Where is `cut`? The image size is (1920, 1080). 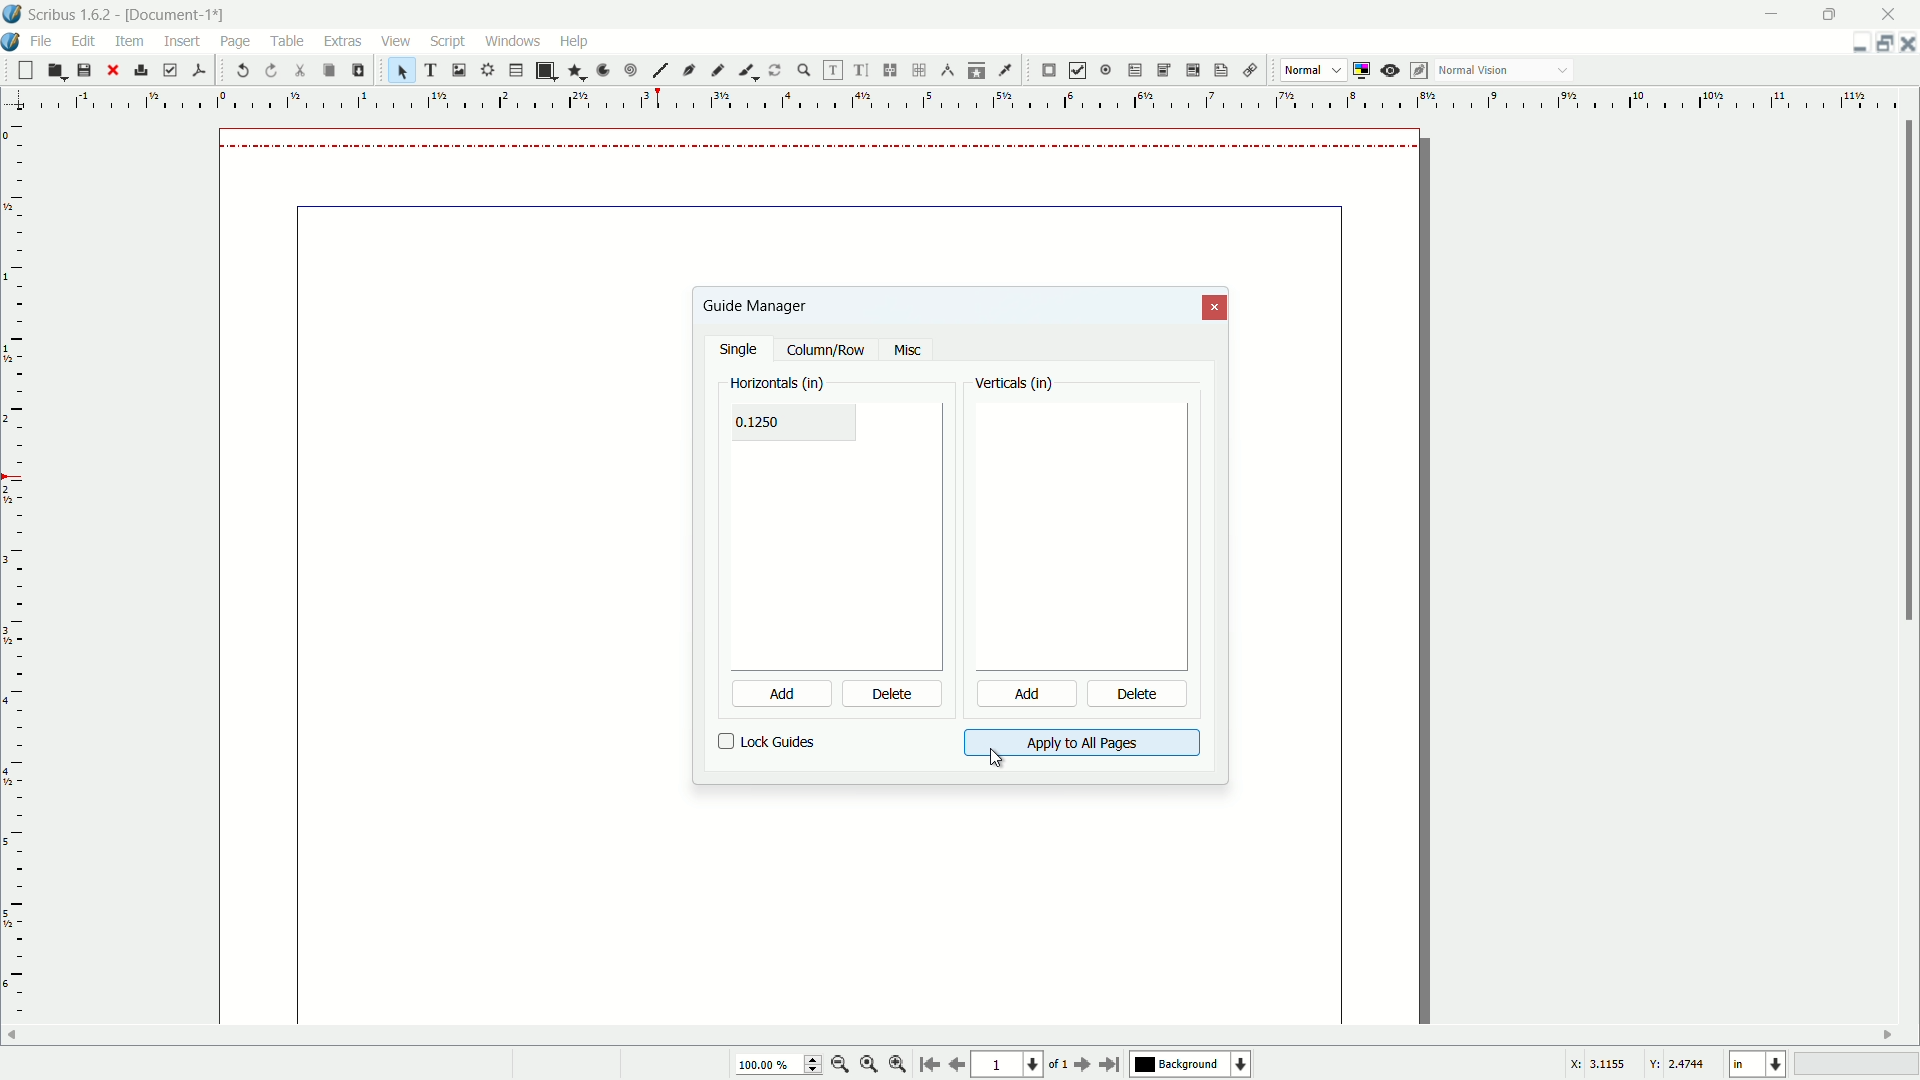
cut is located at coordinates (301, 70).